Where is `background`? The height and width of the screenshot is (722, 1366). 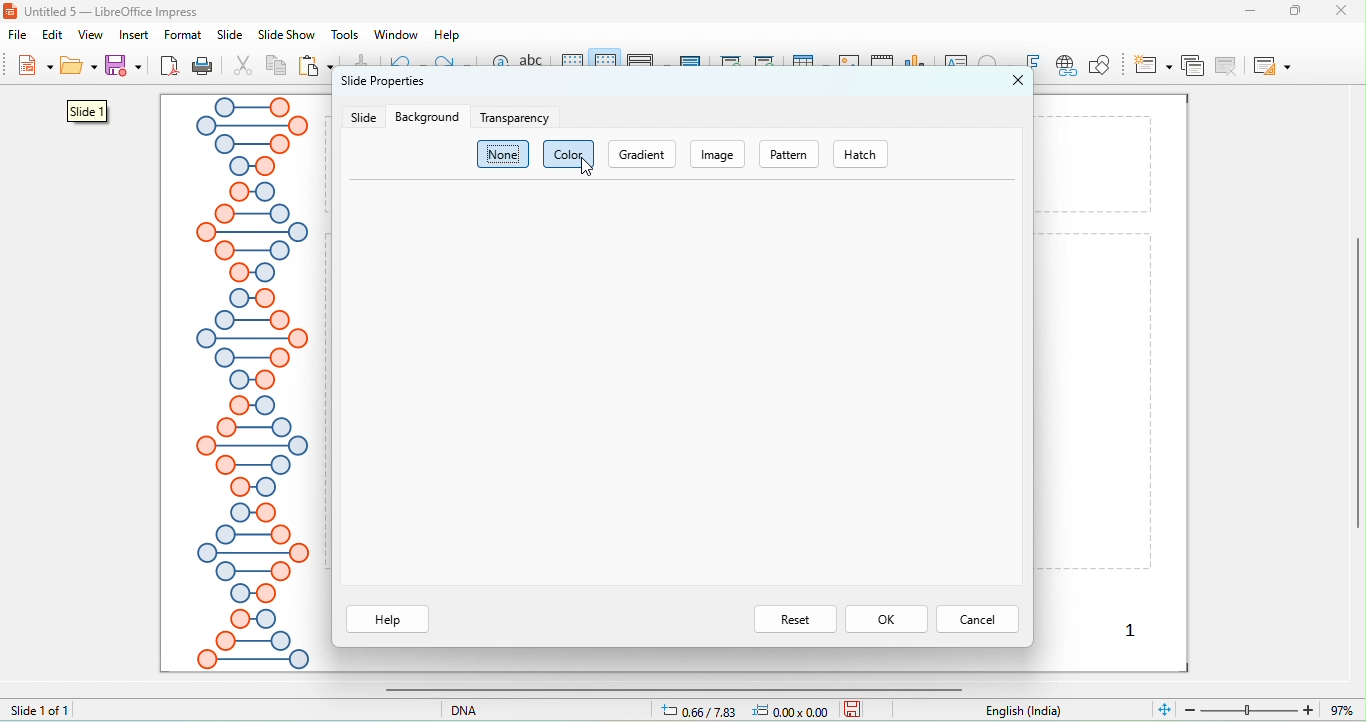 background is located at coordinates (427, 117).